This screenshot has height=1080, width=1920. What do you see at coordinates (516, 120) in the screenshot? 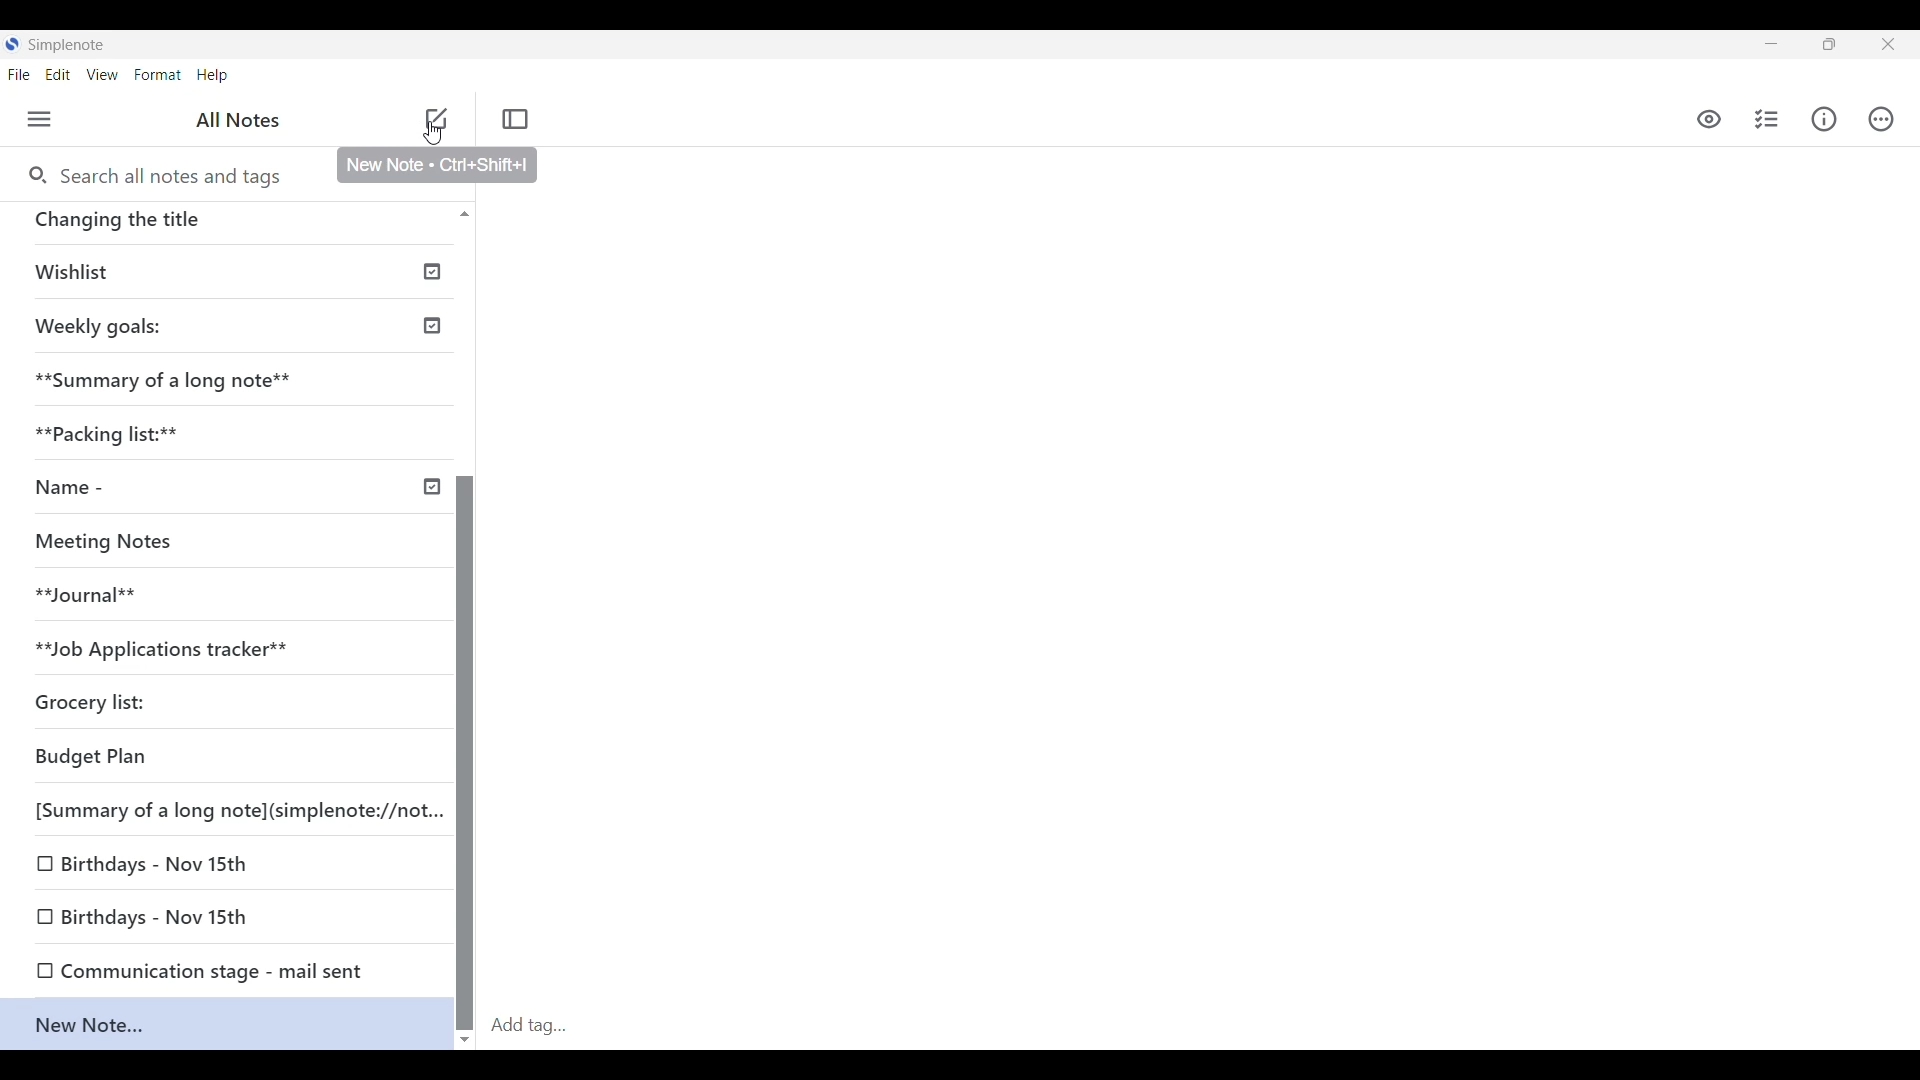
I see `close sidebar` at bounding box center [516, 120].